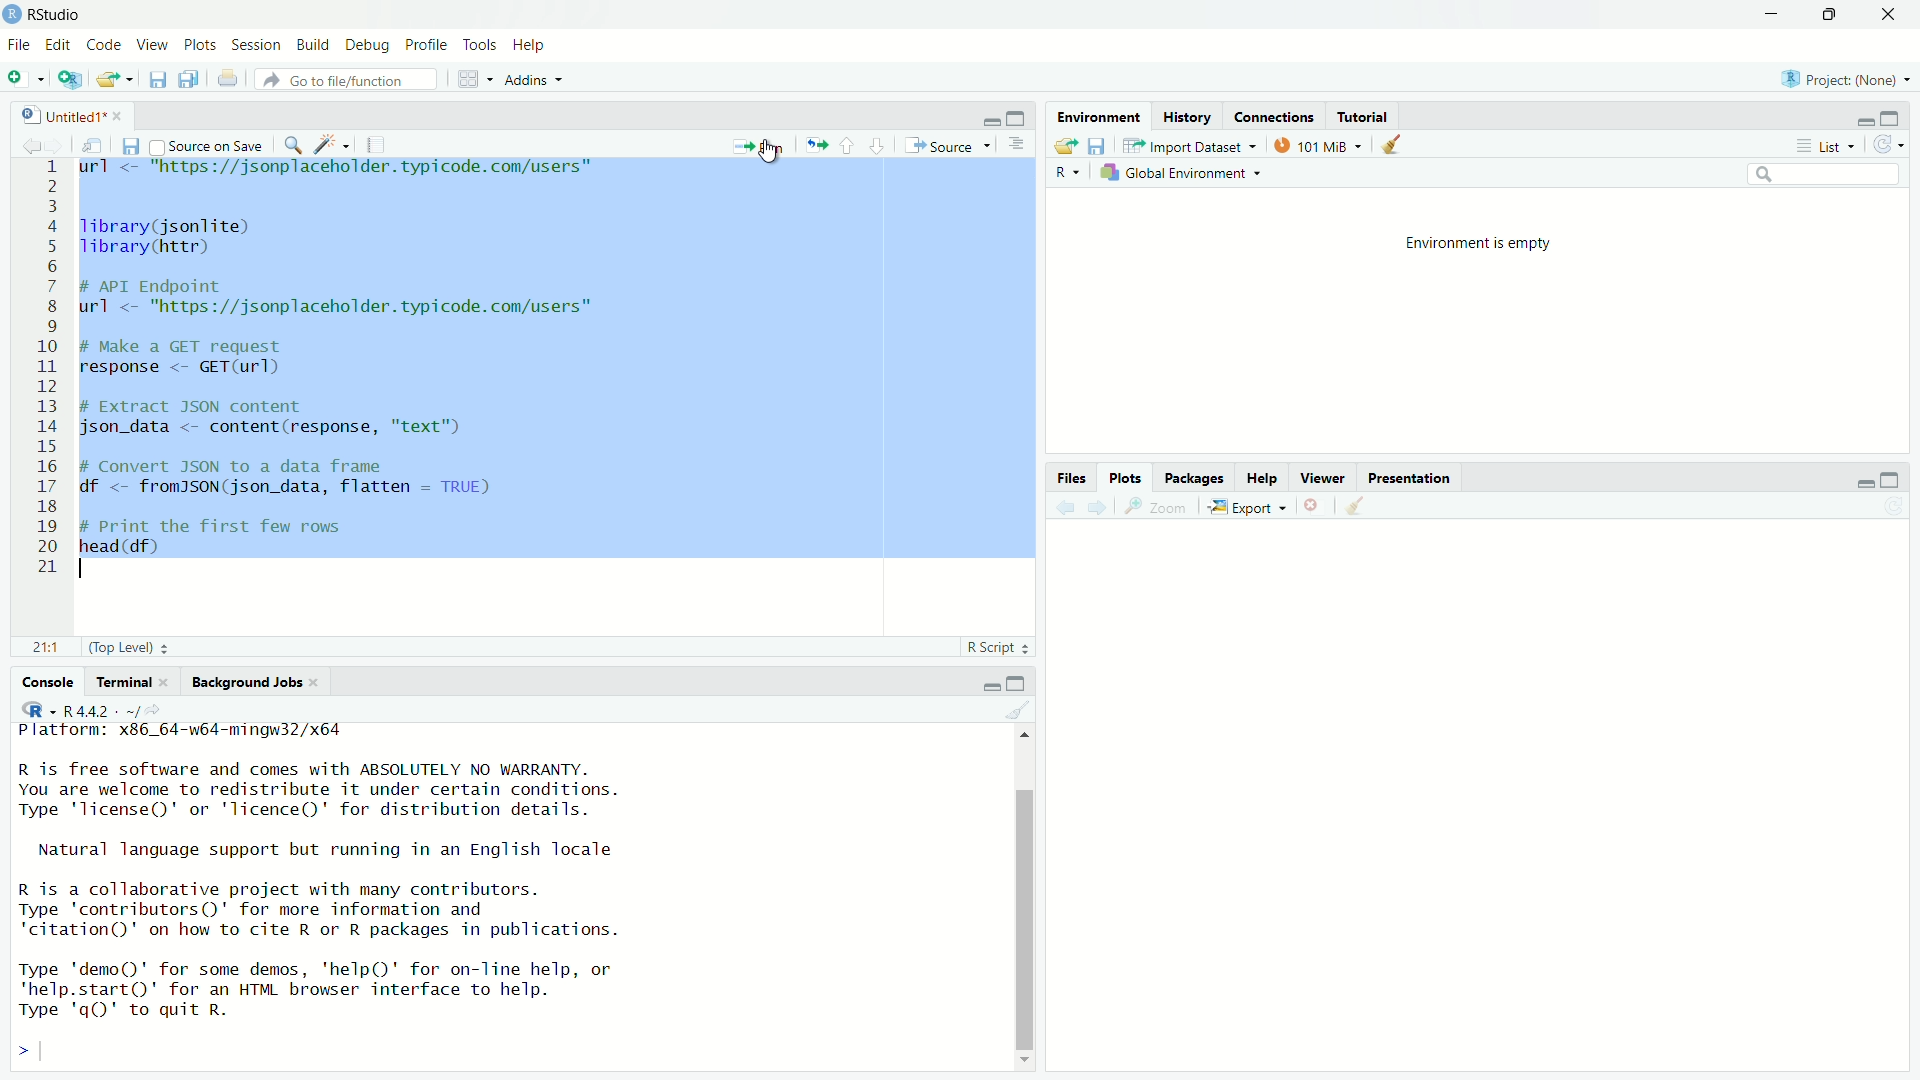 Image resolution: width=1920 pixels, height=1080 pixels. What do you see at coordinates (1479, 245) in the screenshot?
I see `Environment is empty` at bounding box center [1479, 245].